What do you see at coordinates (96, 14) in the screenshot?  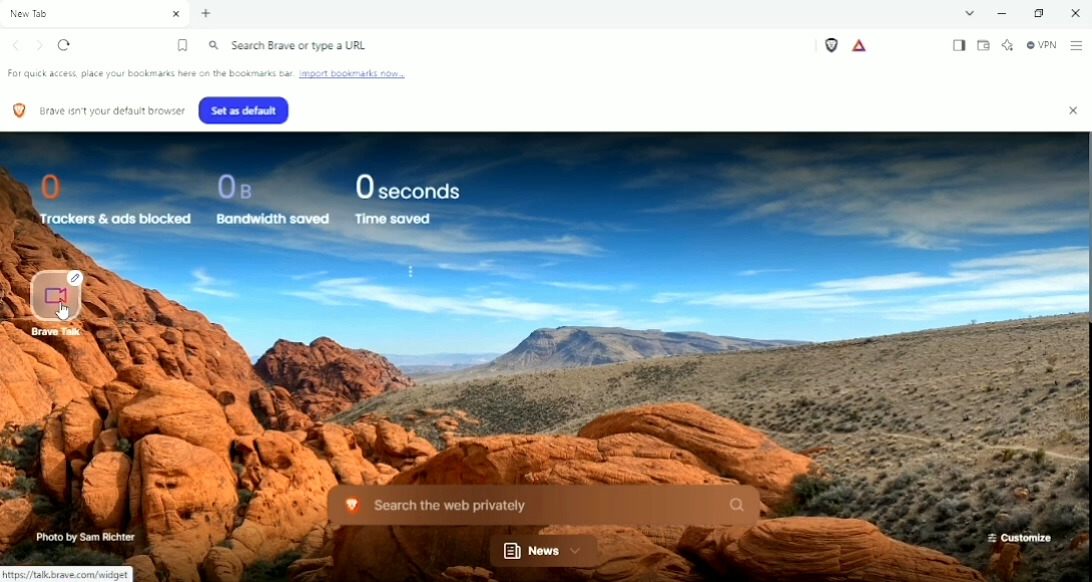 I see `New Tab` at bounding box center [96, 14].